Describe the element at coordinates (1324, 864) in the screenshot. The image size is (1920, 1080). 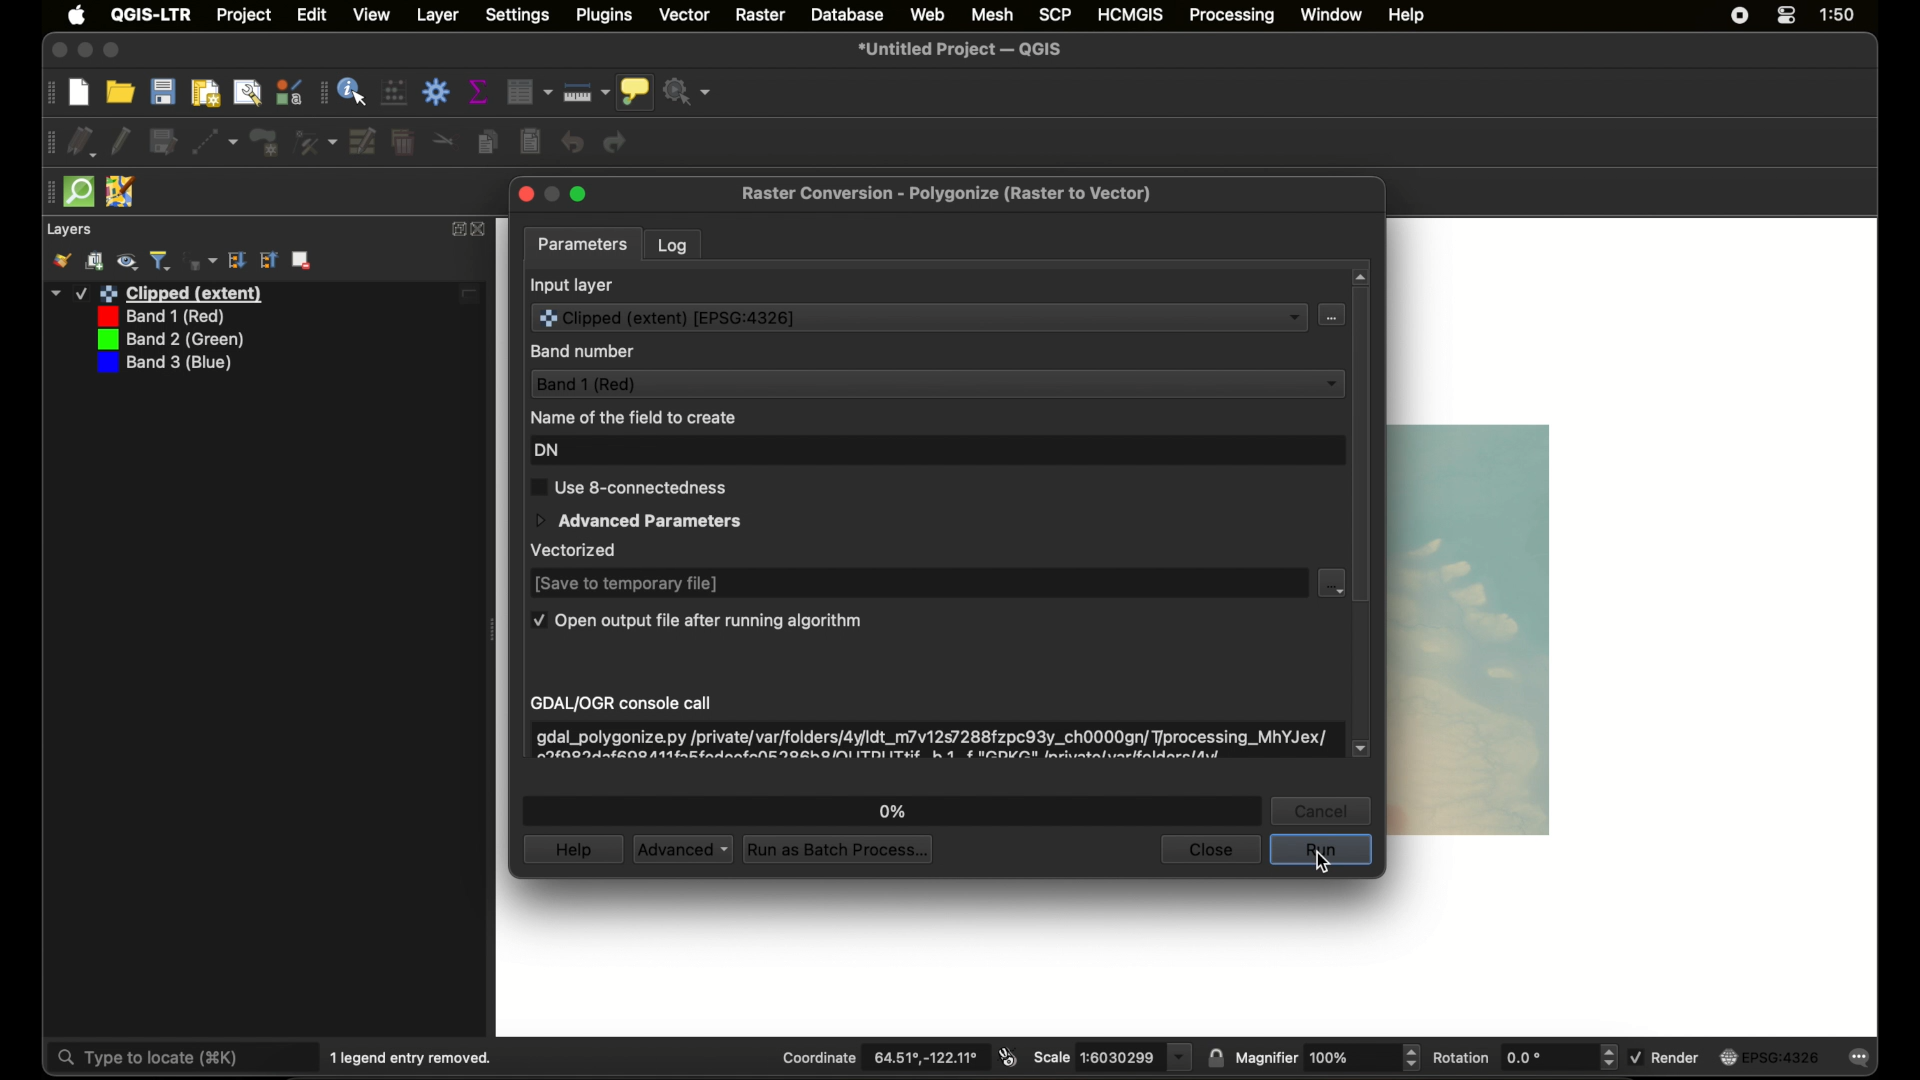
I see `cursor` at that location.